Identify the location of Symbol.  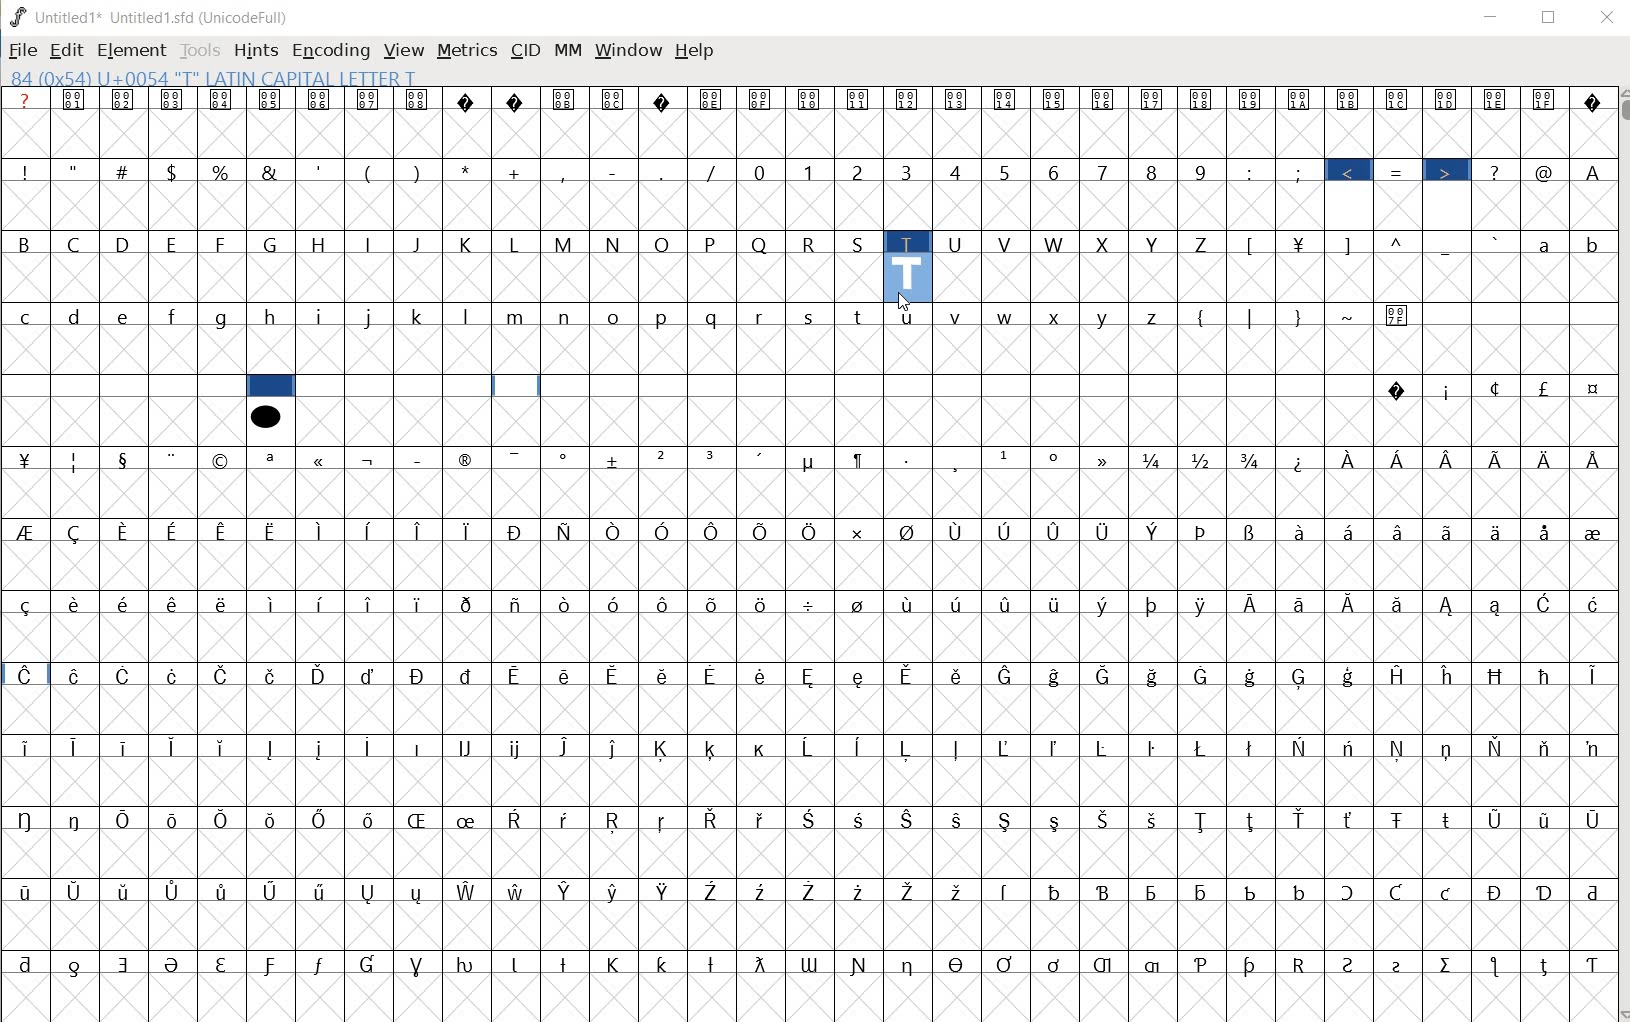
(1055, 458).